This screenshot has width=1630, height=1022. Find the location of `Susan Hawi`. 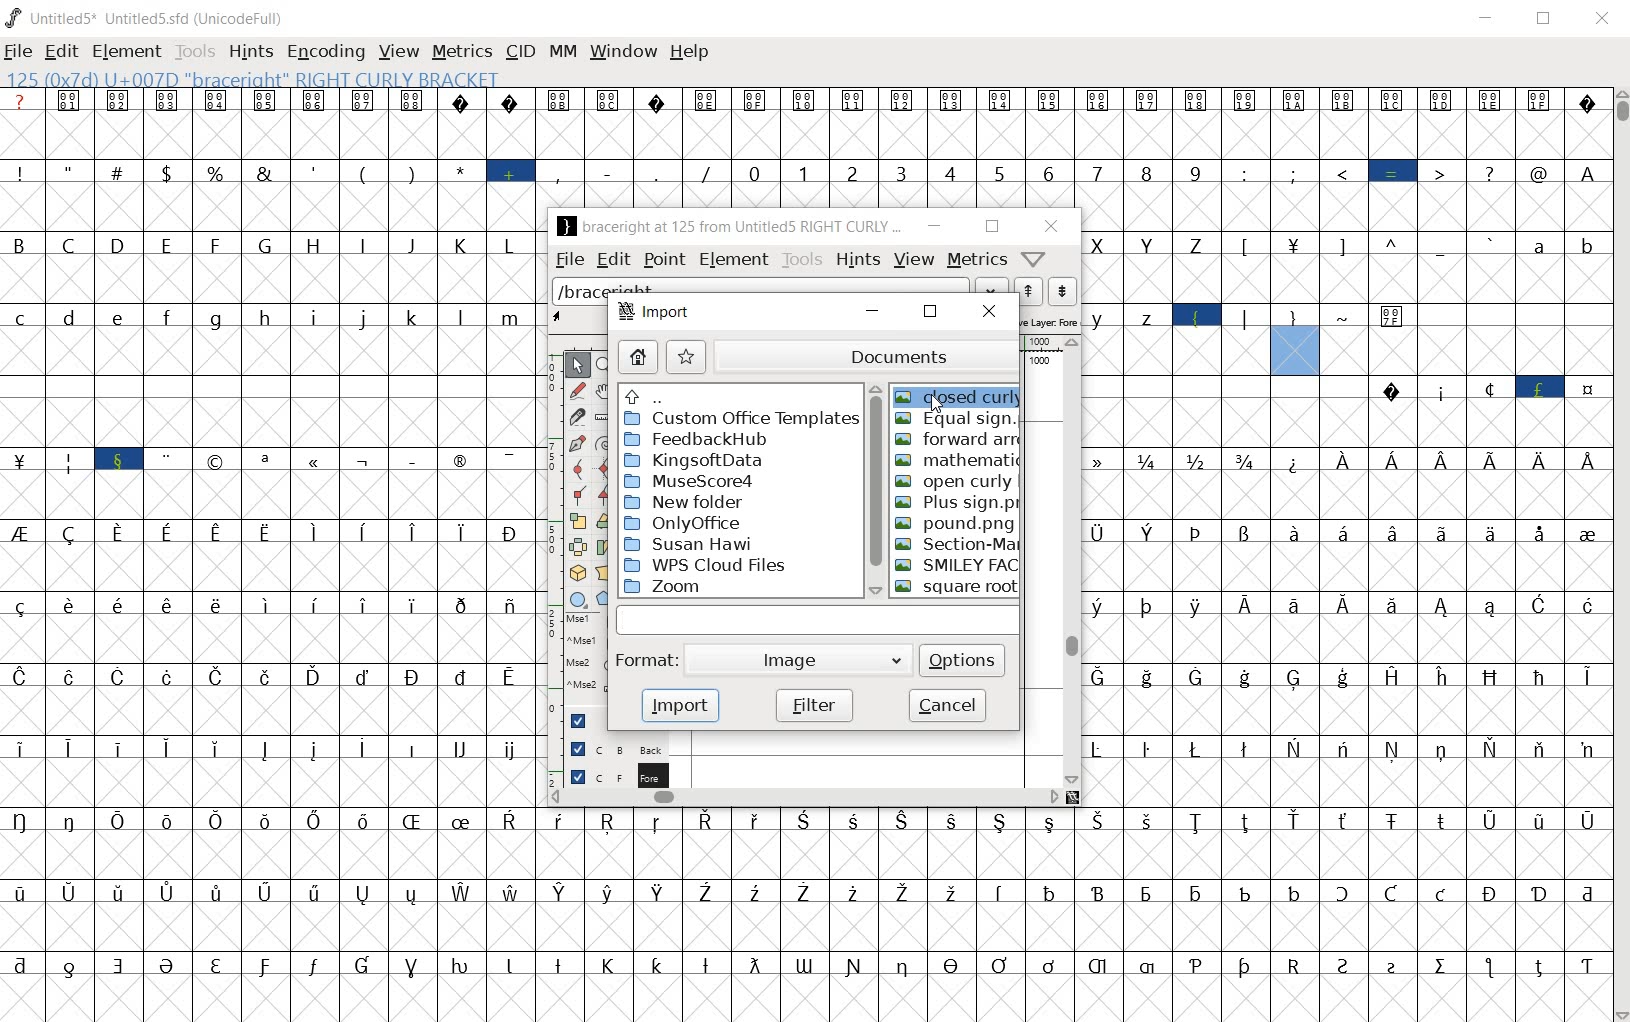

Susan Hawi is located at coordinates (686, 545).